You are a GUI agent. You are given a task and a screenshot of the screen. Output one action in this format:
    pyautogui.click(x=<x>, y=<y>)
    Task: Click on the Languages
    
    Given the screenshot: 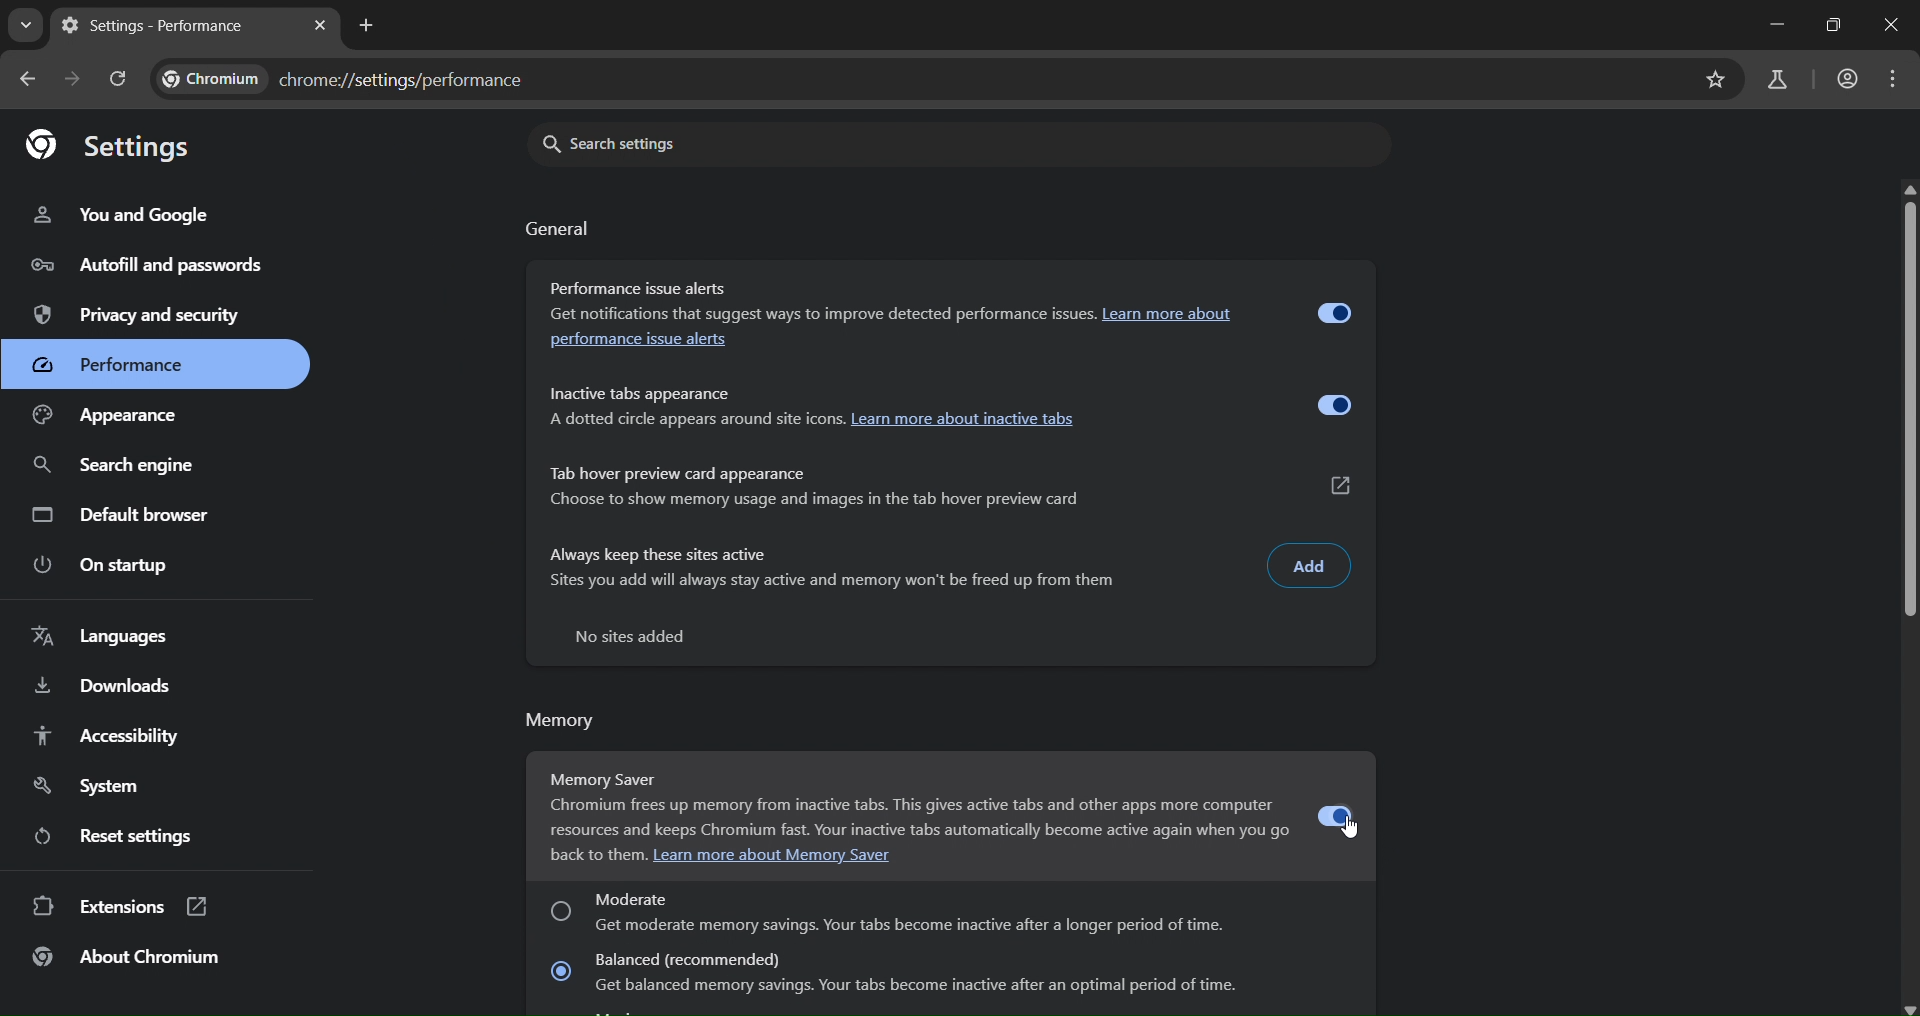 What is the action you would take?
    pyautogui.click(x=106, y=637)
    